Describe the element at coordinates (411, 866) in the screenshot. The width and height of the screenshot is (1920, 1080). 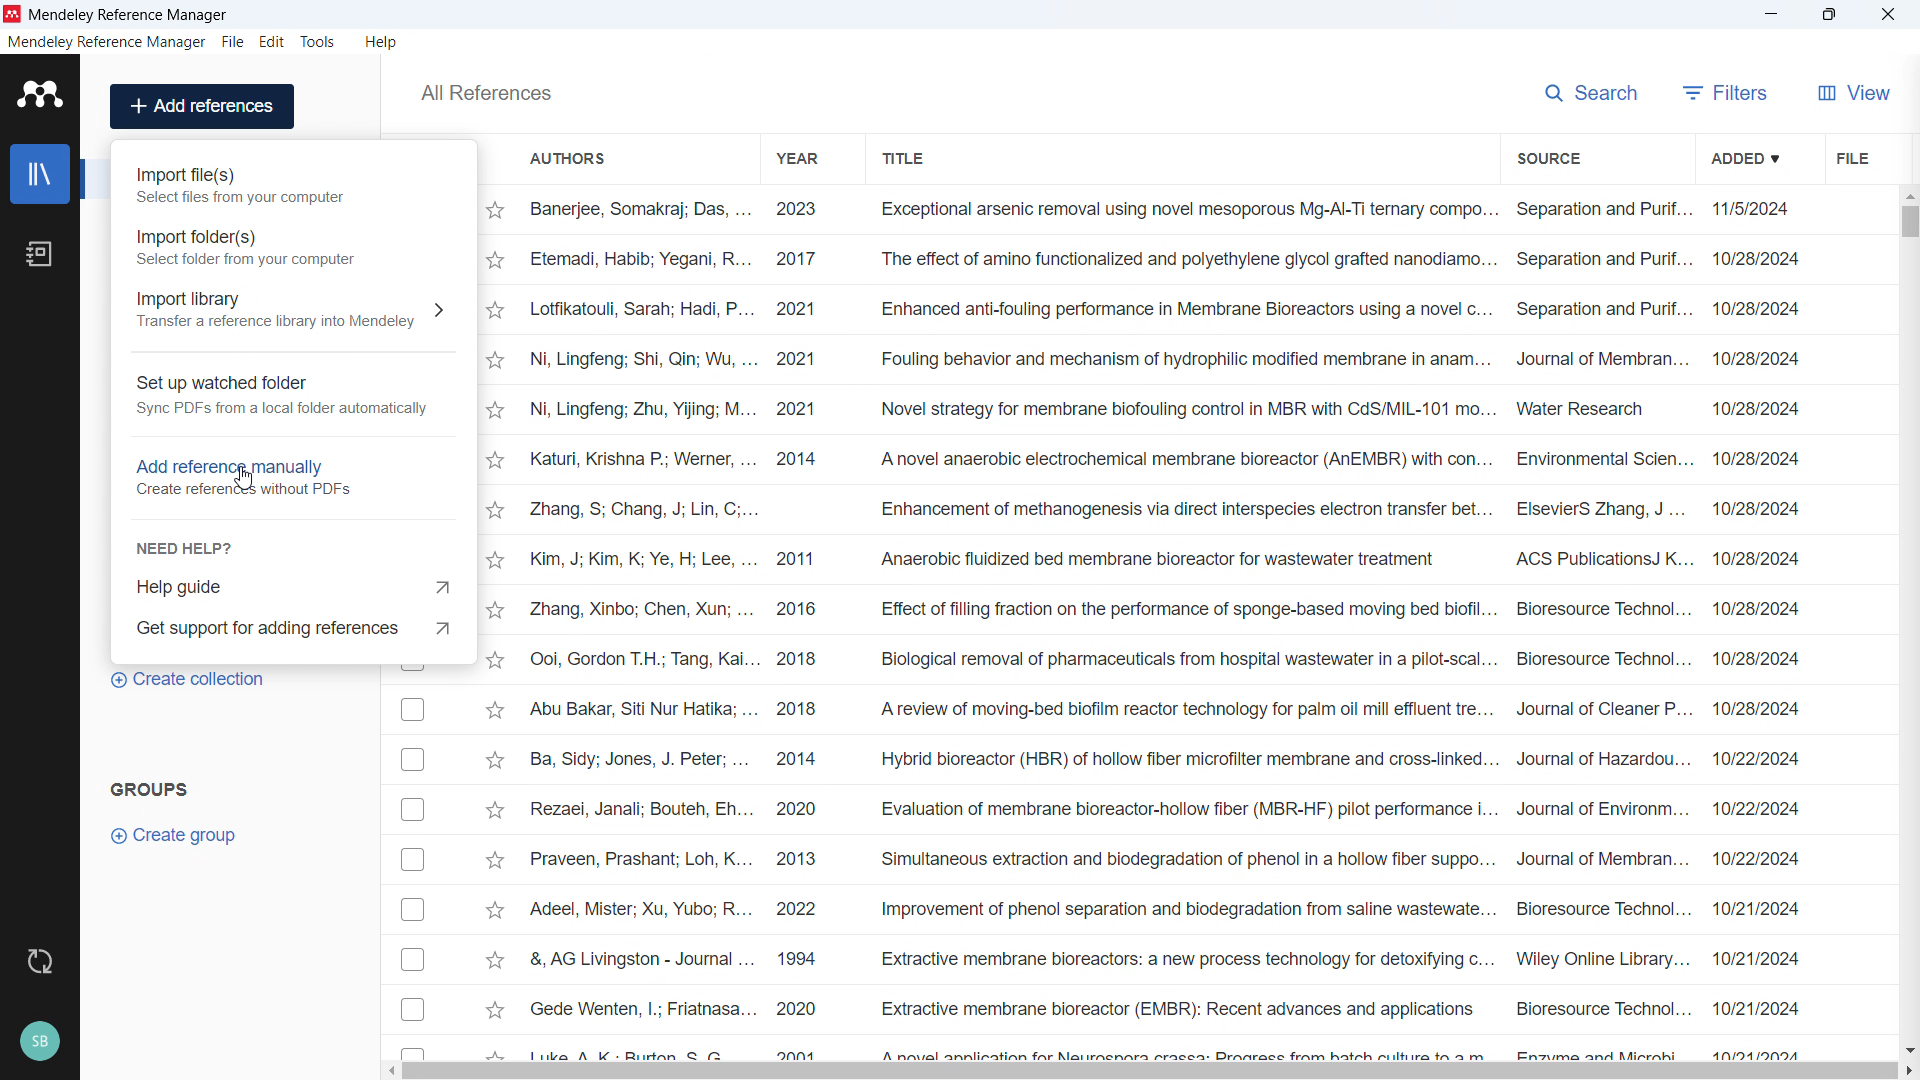
I see `Select individual entries ` at that location.